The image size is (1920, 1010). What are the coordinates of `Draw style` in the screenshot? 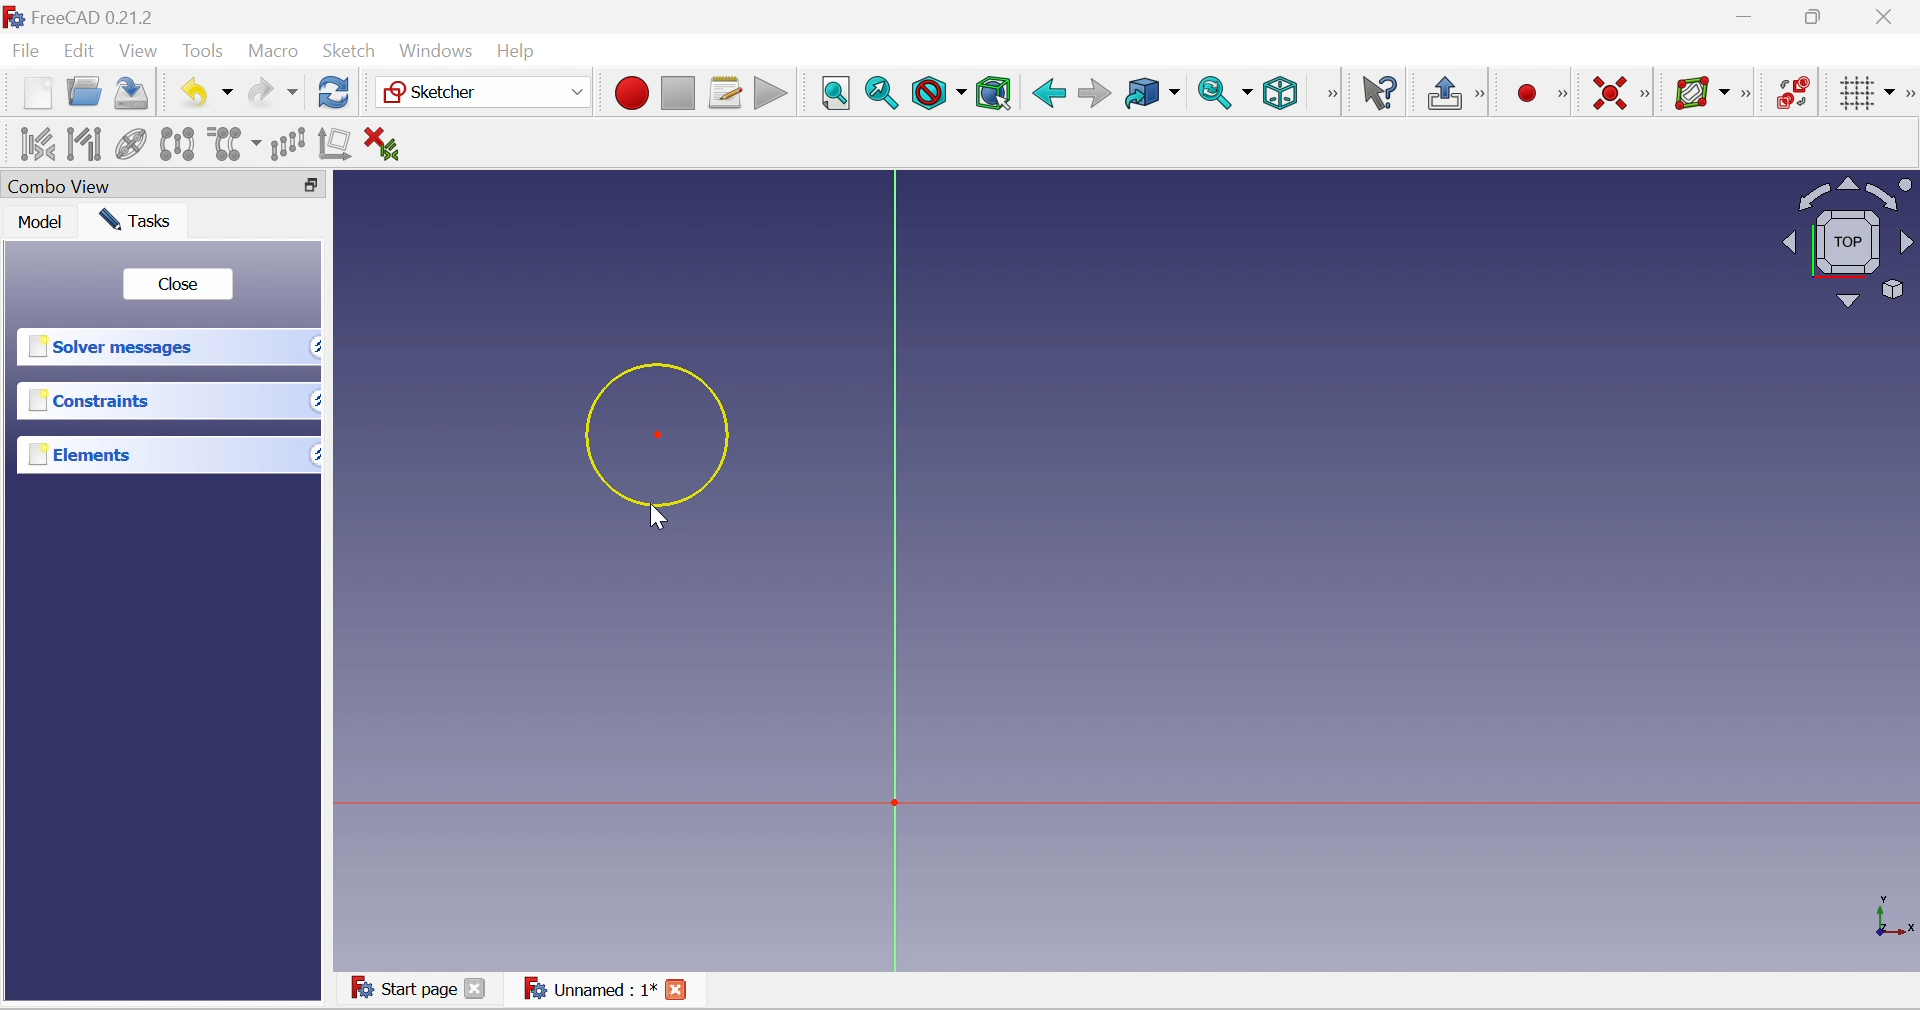 It's located at (939, 95).